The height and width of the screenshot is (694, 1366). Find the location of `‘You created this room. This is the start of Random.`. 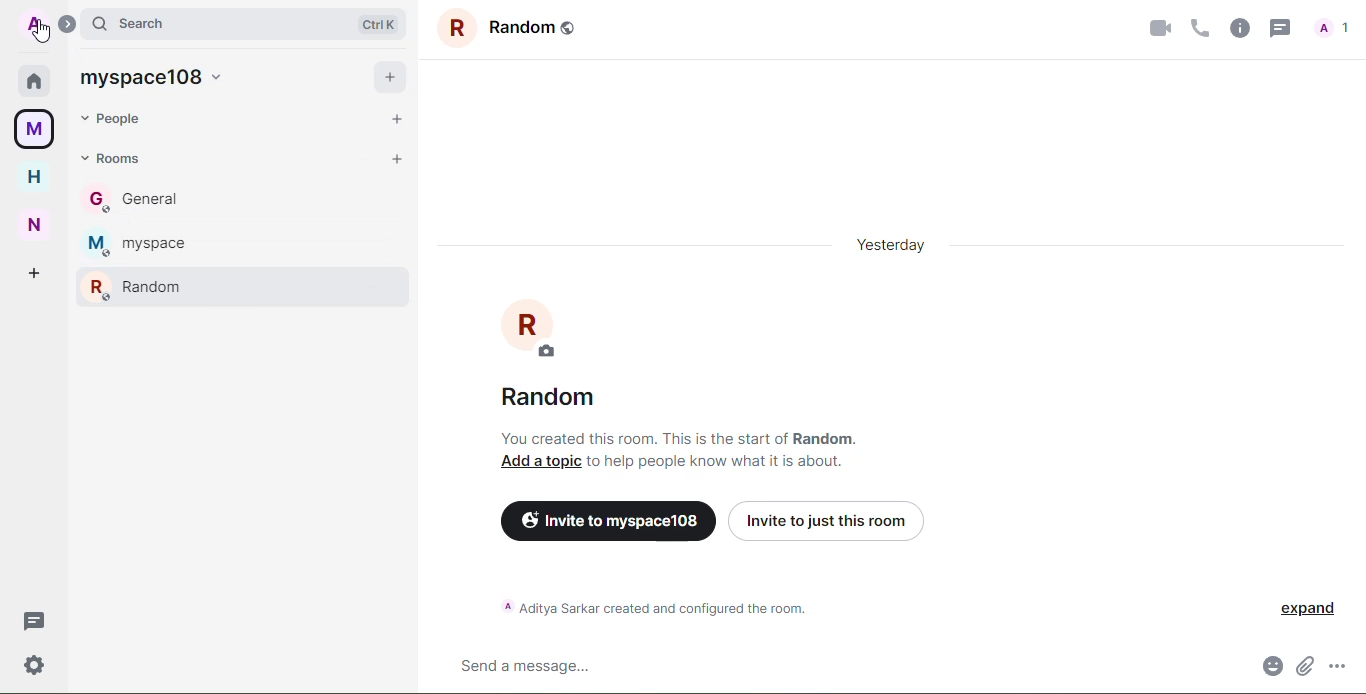

‘You created this room. This is the start of Random. is located at coordinates (683, 440).